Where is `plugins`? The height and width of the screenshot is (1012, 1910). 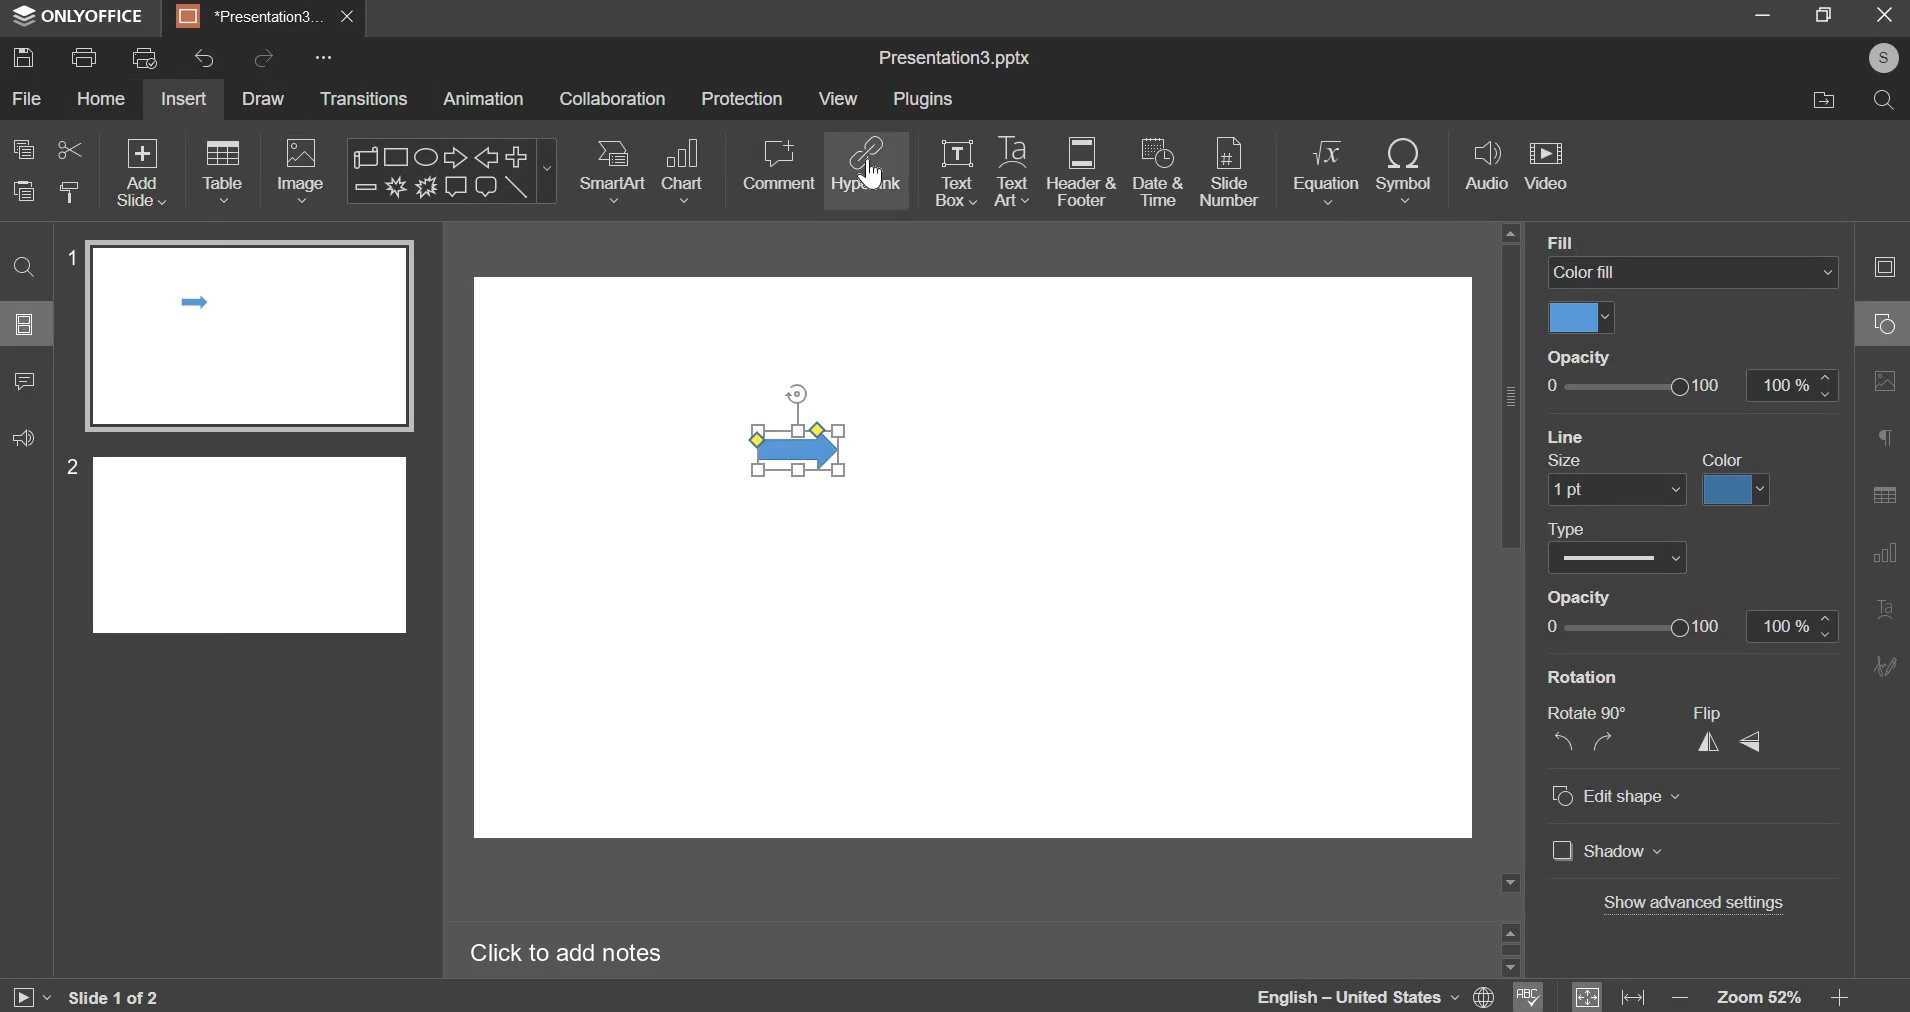
plugins is located at coordinates (923, 98).